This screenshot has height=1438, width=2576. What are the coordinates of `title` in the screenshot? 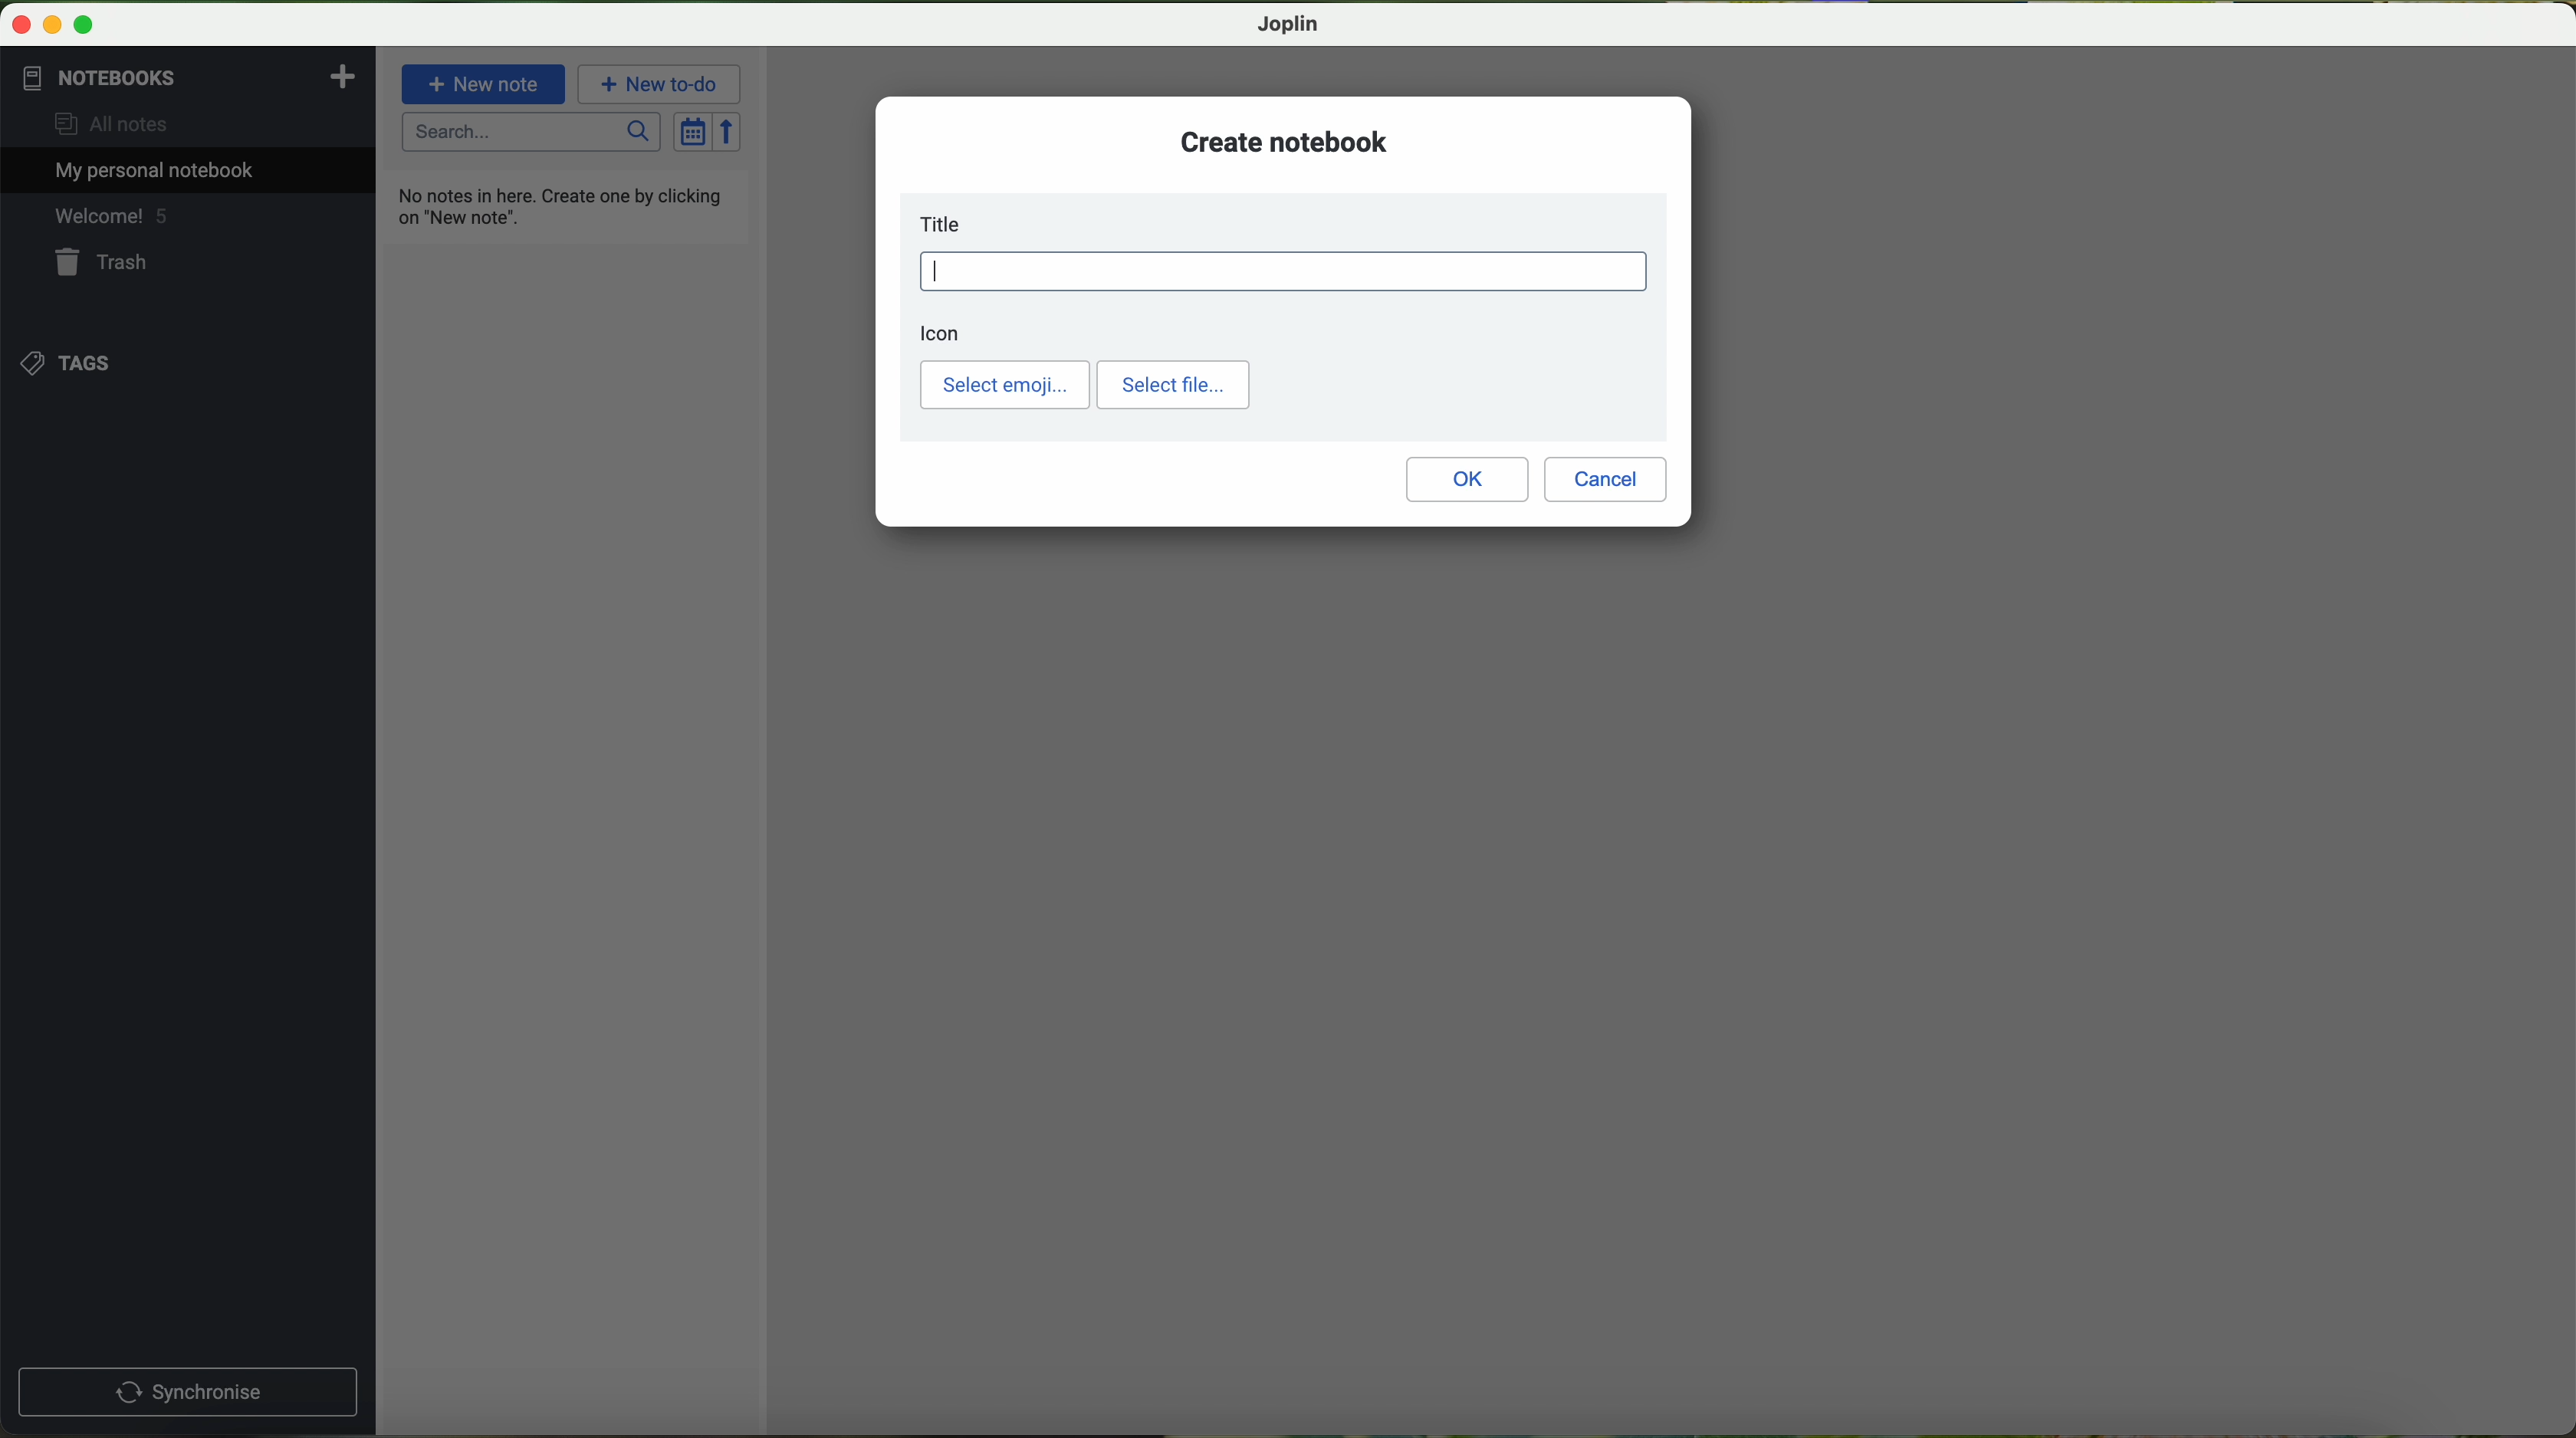 It's located at (946, 224).